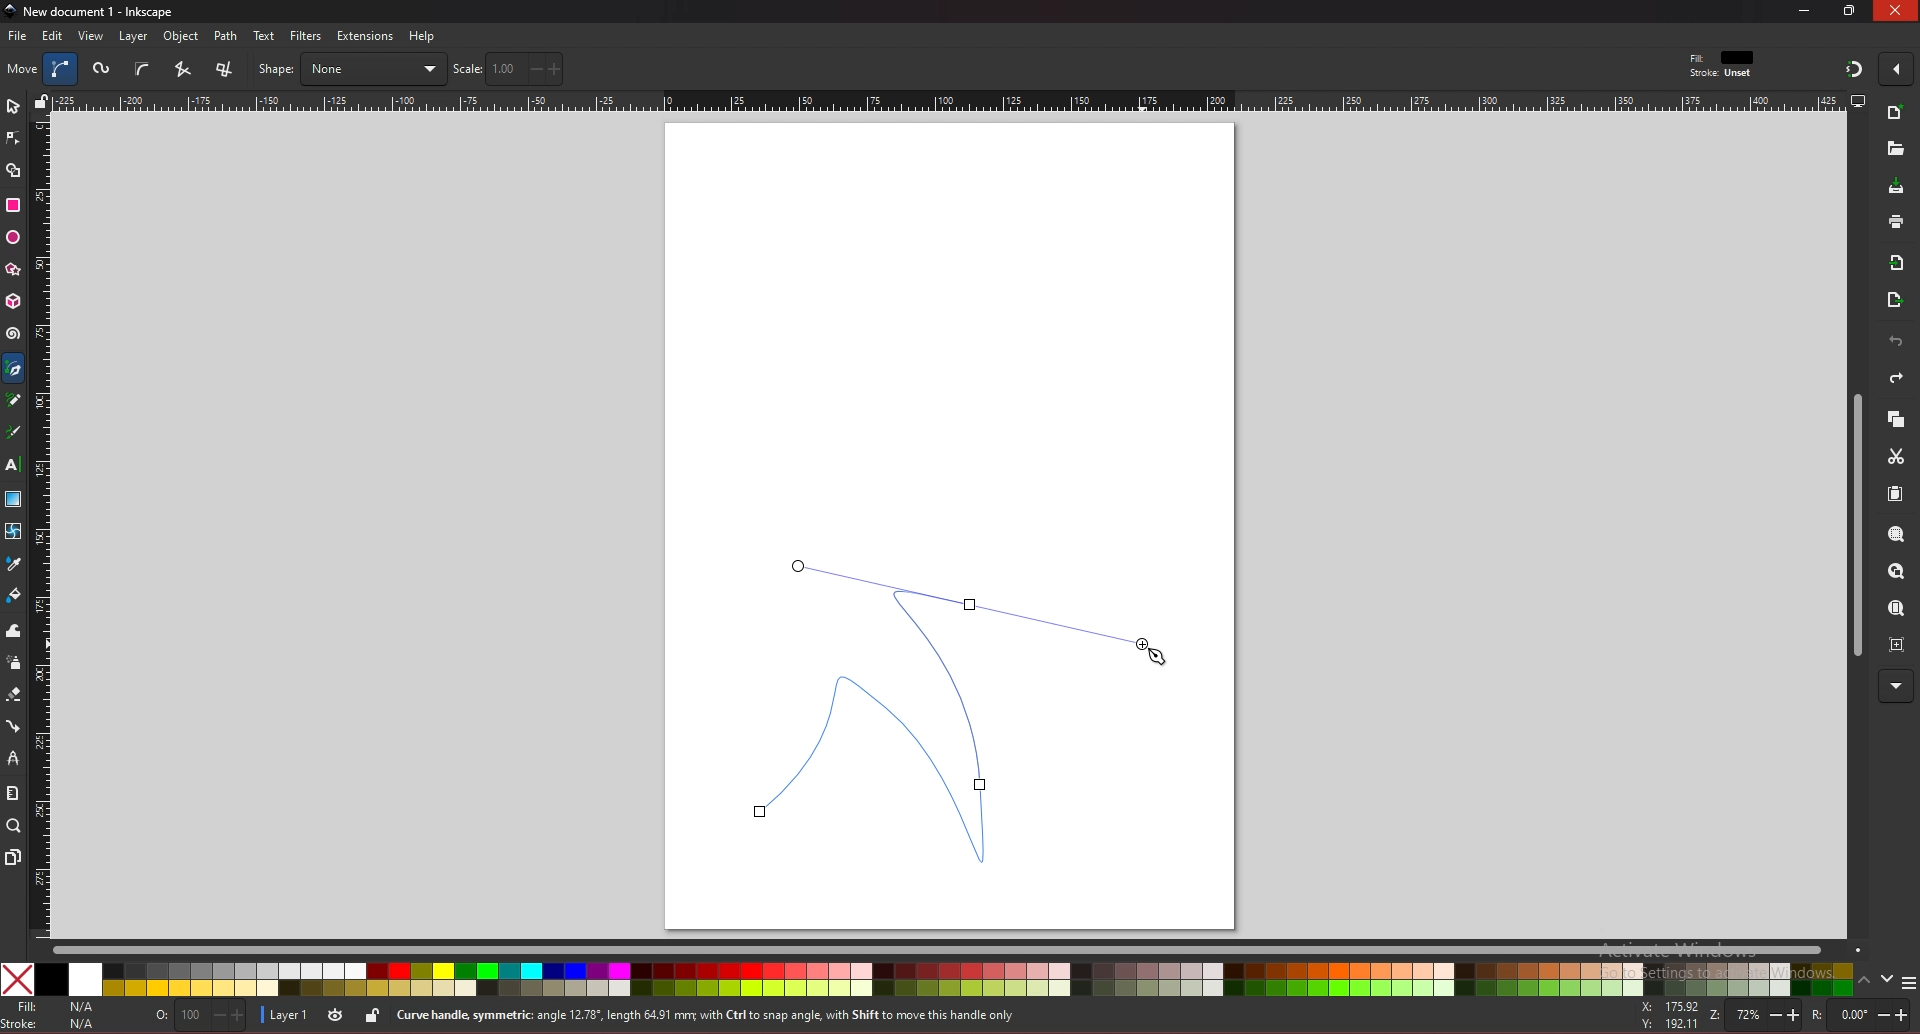 The width and height of the screenshot is (1920, 1034). Describe the element at coordinates (13, 238) in the screenshot. I see `ellipse` at that location.